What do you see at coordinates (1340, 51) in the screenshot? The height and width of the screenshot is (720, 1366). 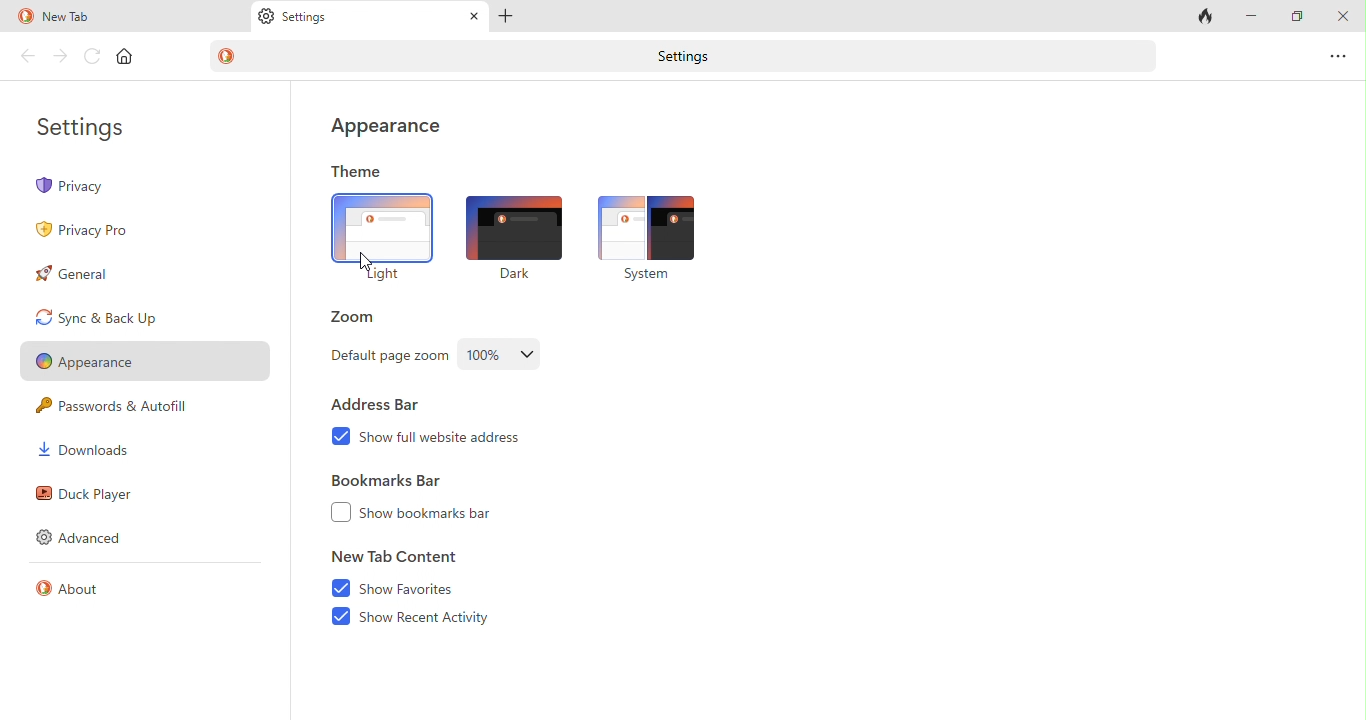 I see `new tab and more` at bounding box center [1340, 51].